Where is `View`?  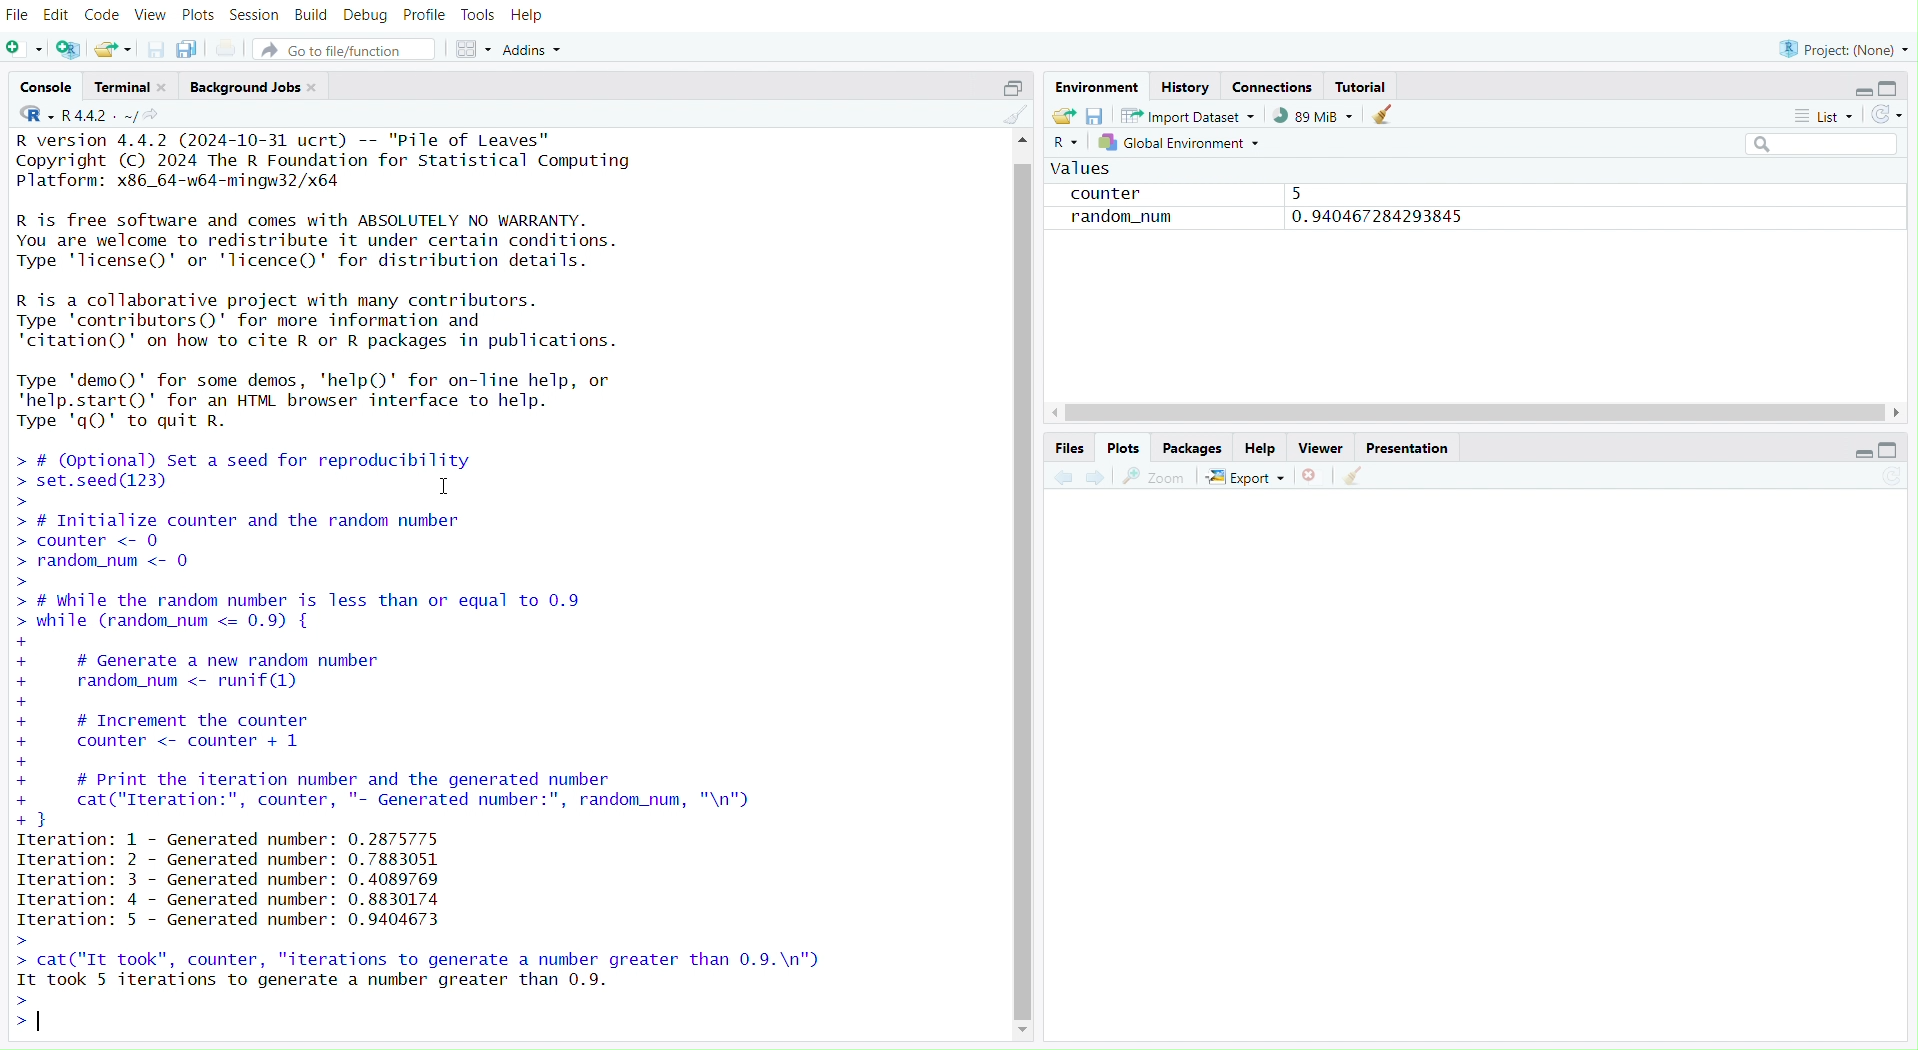
View is located at coordinates (148, 15).